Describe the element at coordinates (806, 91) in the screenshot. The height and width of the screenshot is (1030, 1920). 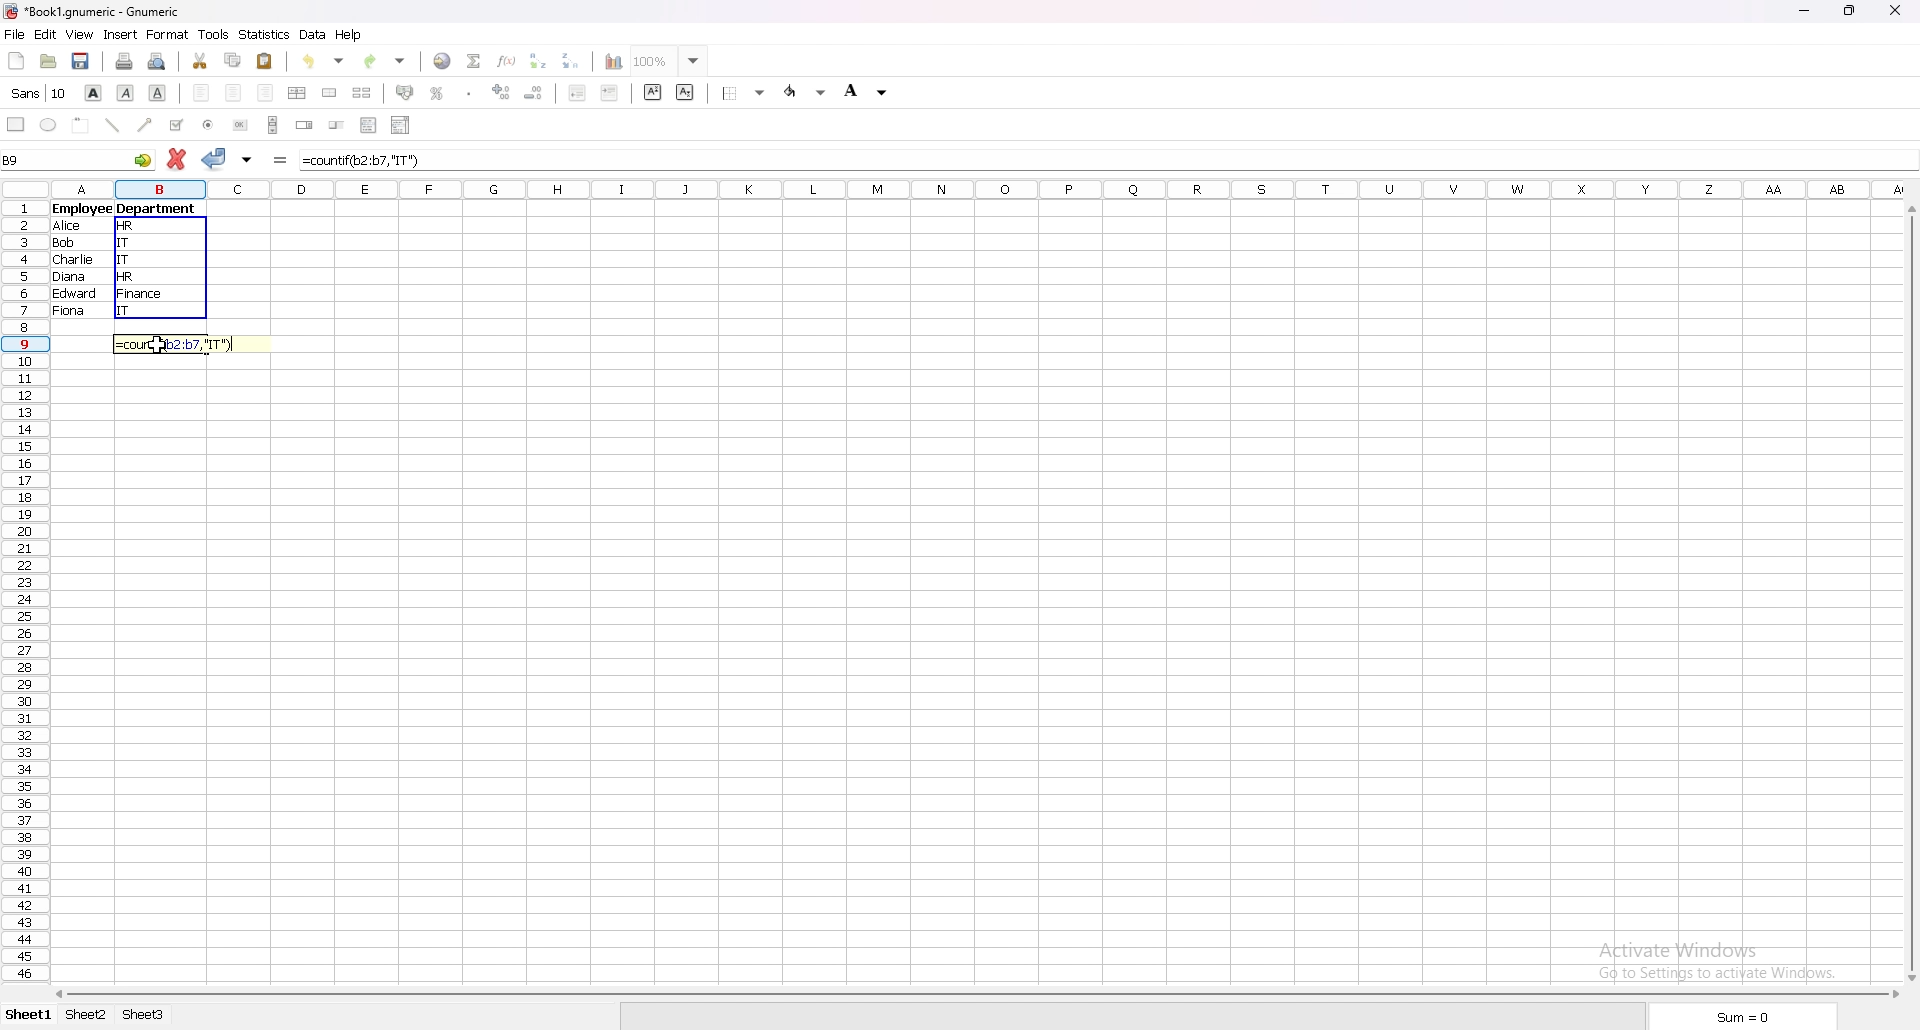
I see `foreground` at that location.